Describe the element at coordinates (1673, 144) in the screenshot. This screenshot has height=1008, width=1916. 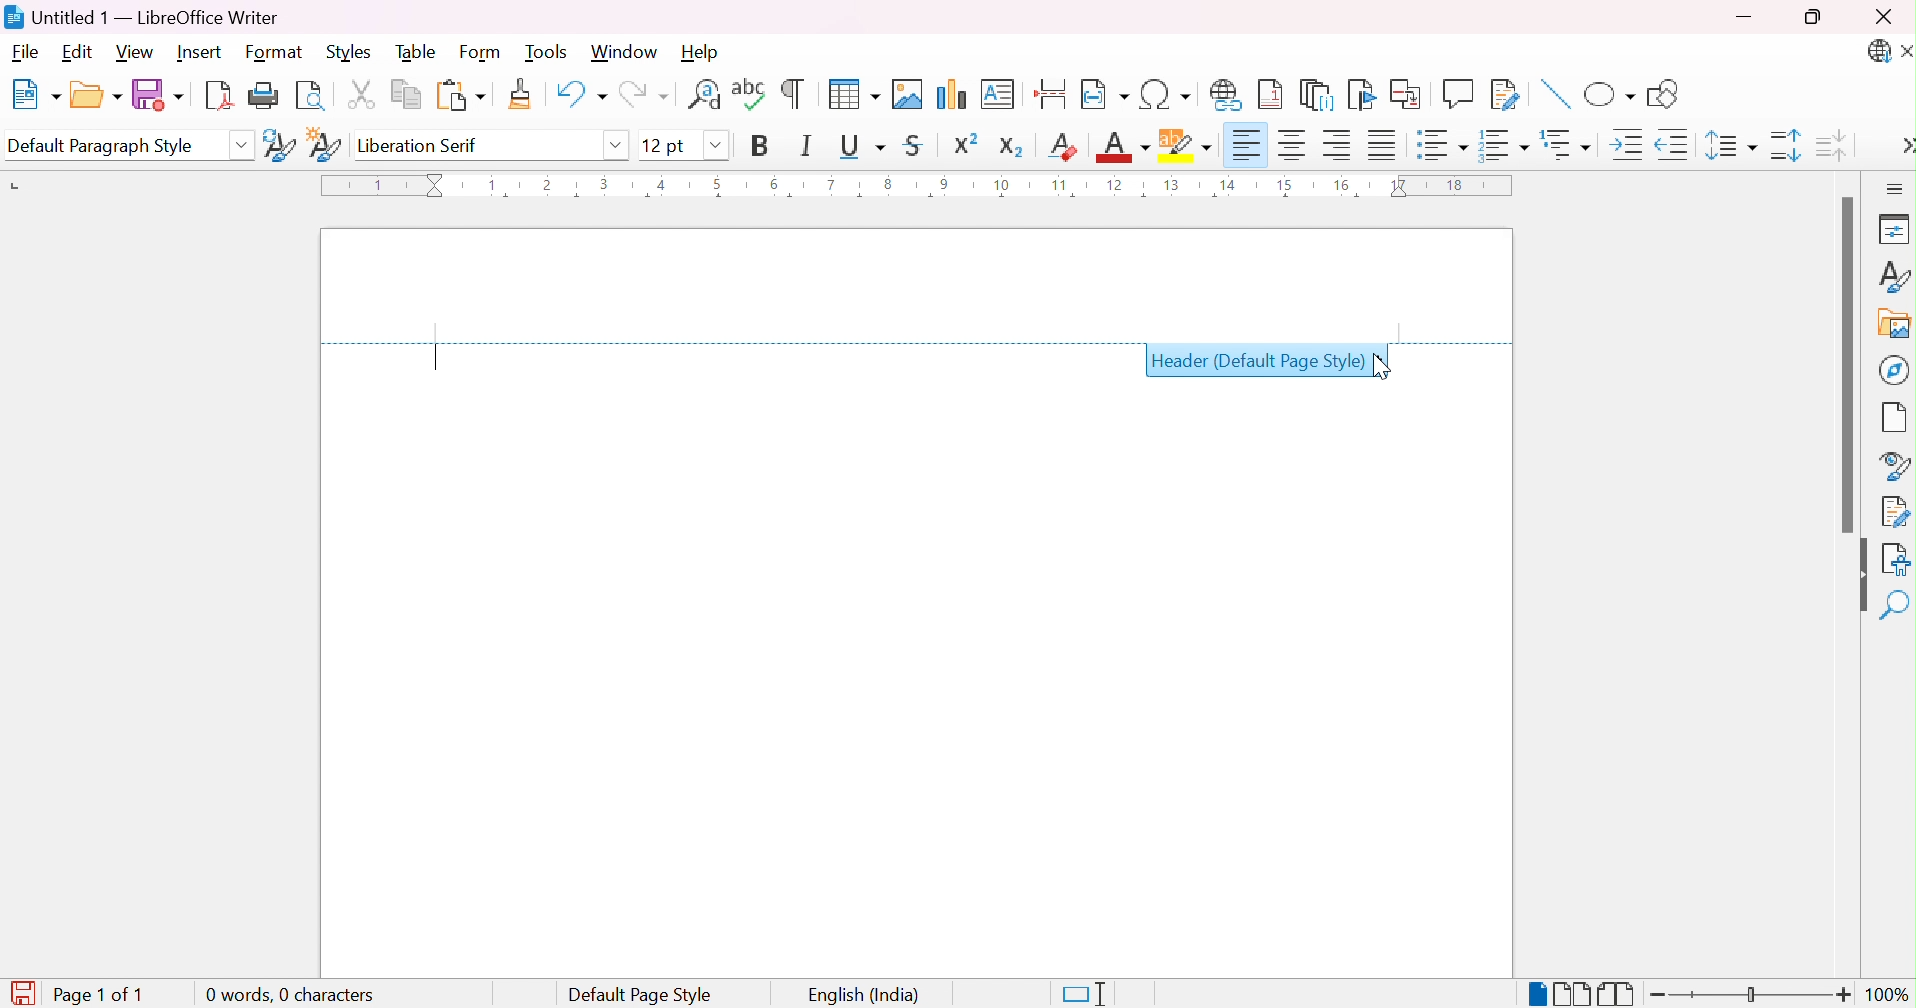
I see `Decrease indent` at that location.